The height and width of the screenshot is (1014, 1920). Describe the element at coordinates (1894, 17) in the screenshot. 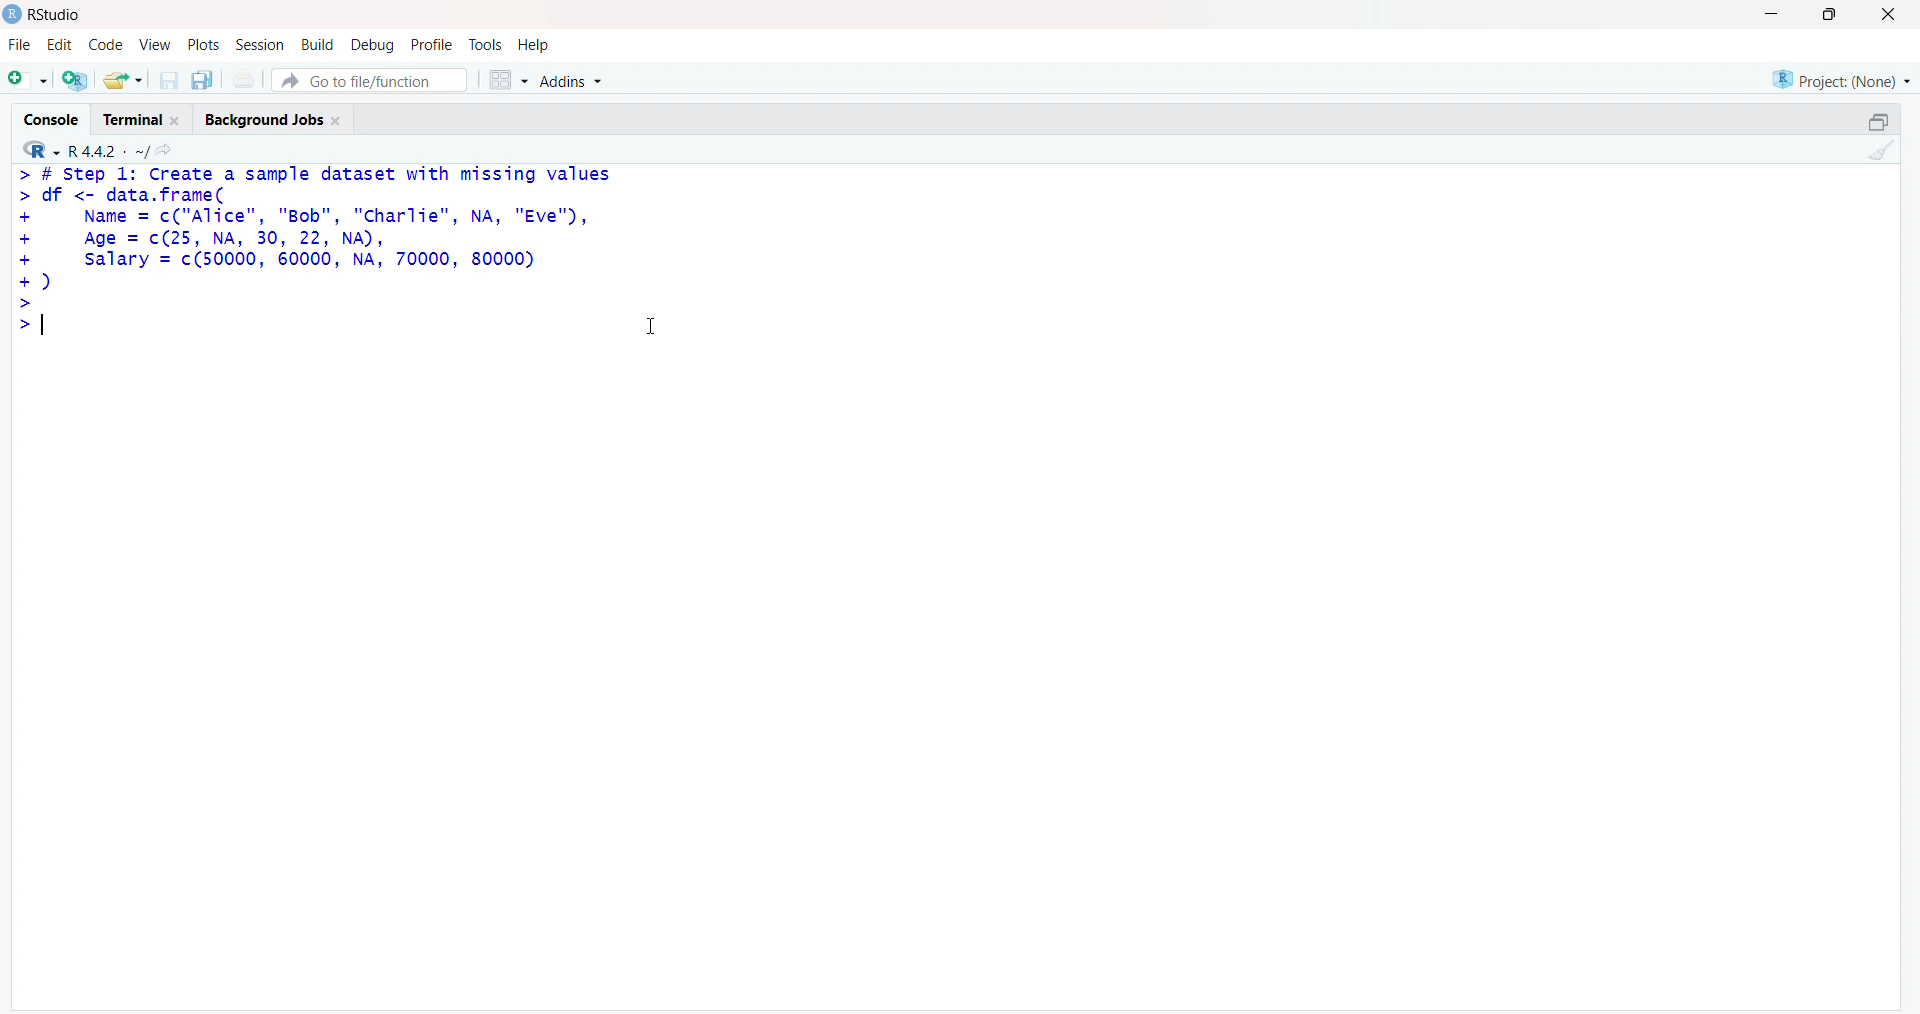

I see `Close` at that location.